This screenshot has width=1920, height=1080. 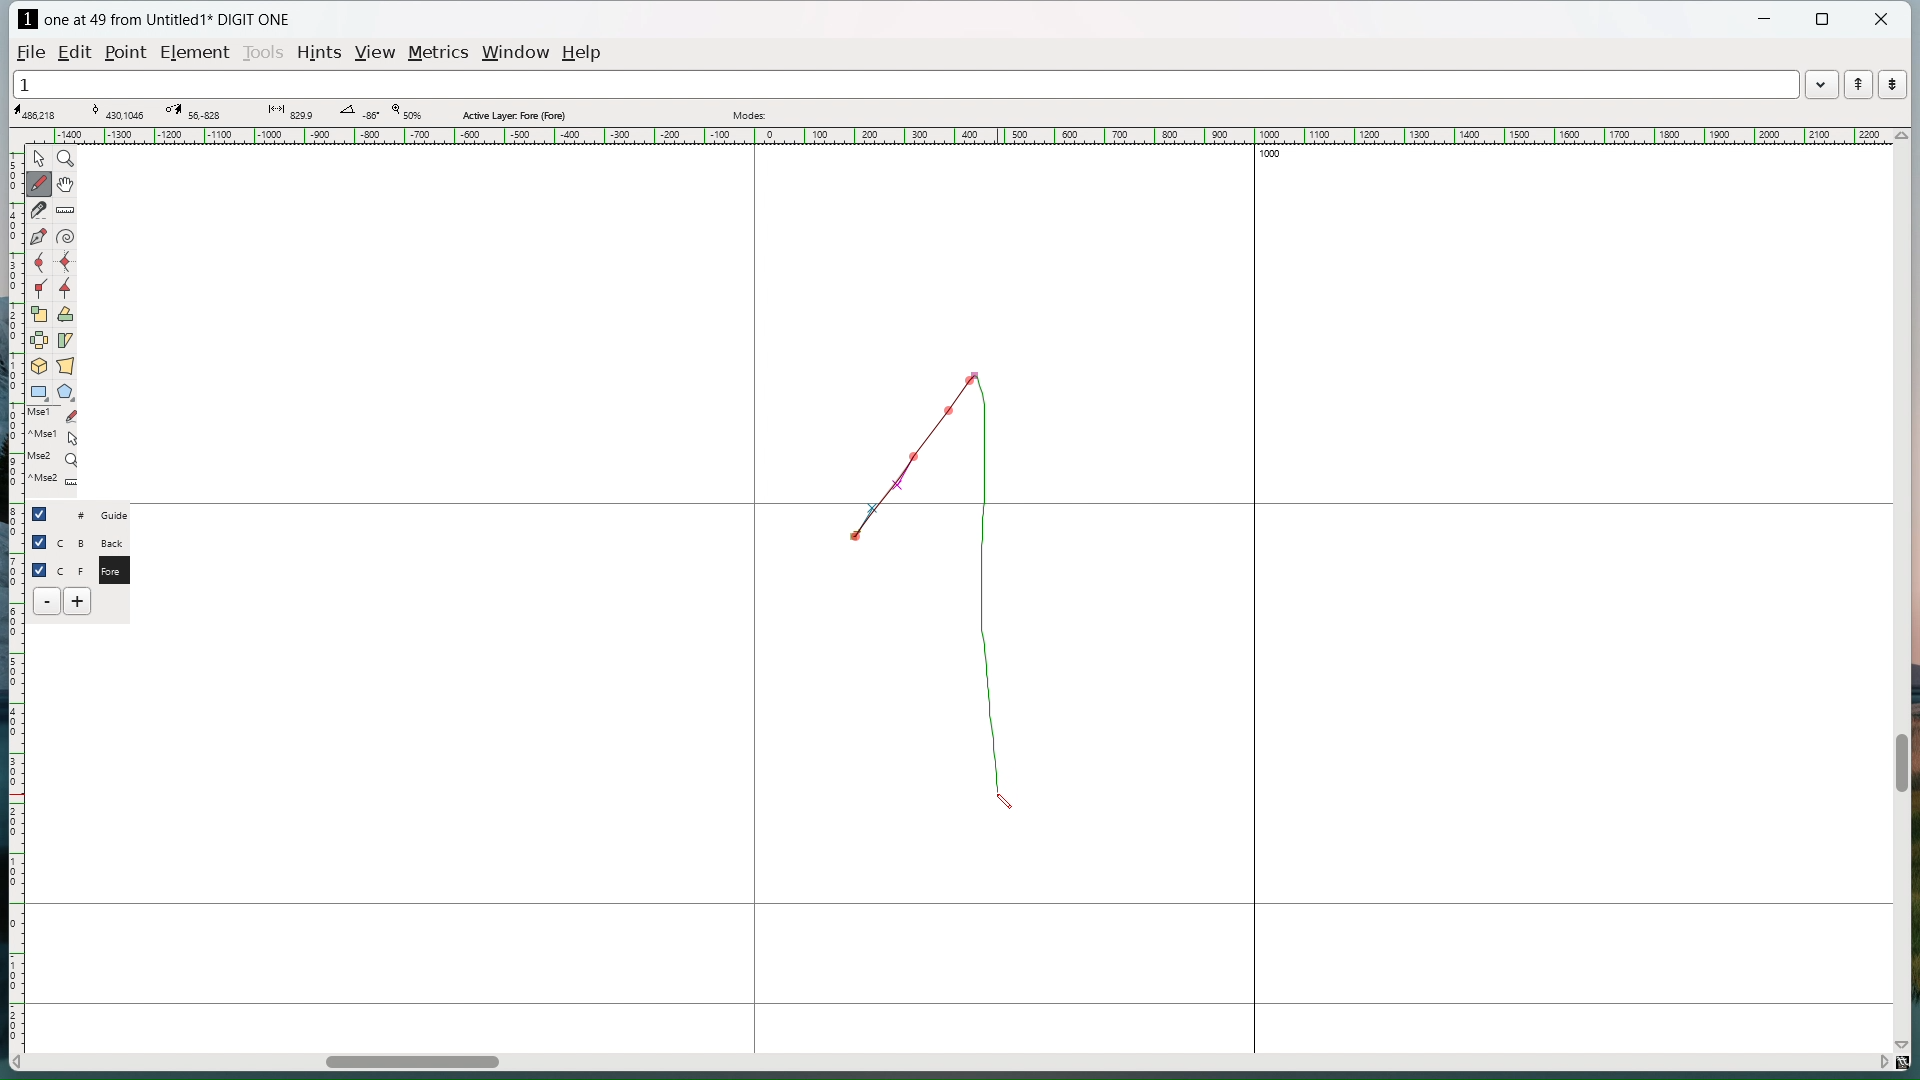 What do you see at coordinates (66, 237) in the screenshot?
I see `toggle spiral` at bounding box center [66, 237].